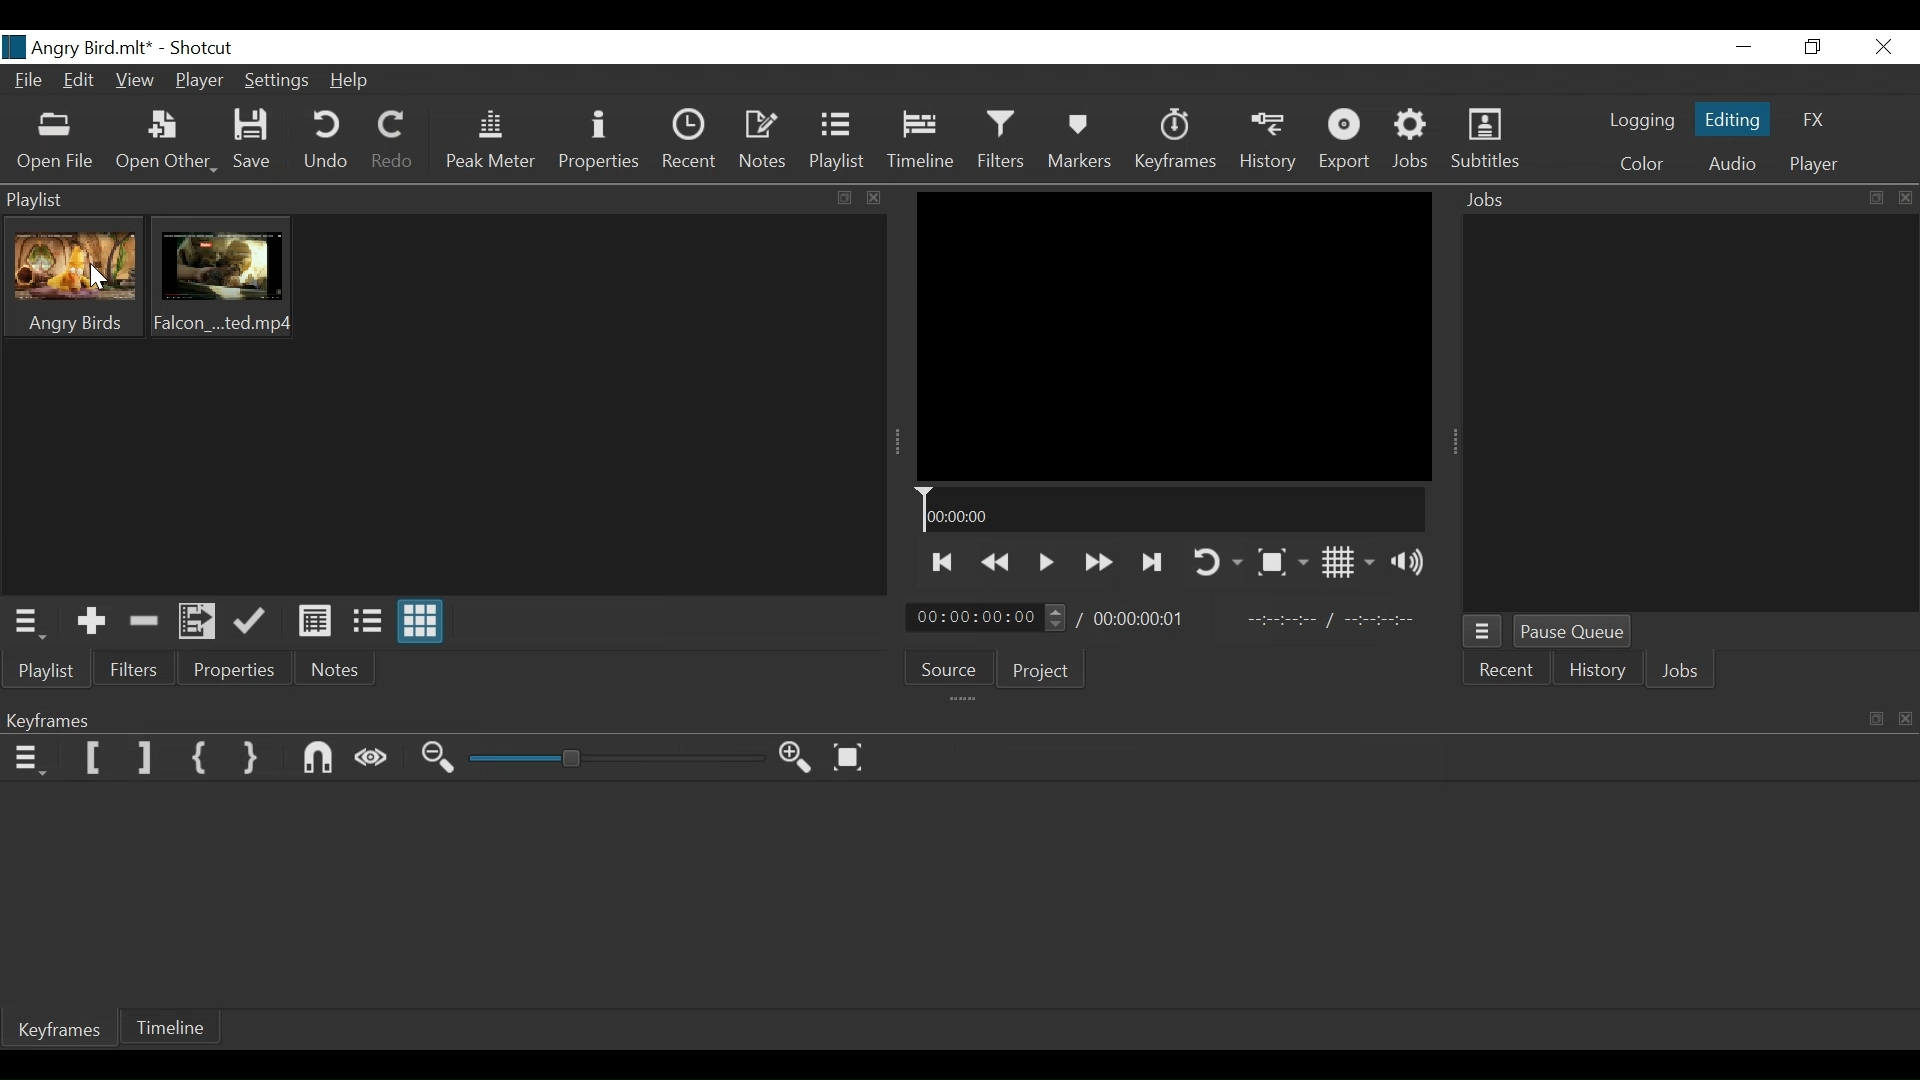 This screenshot has height=1080, width=1920. I want to click on Keyframes, so click(62, 1032).